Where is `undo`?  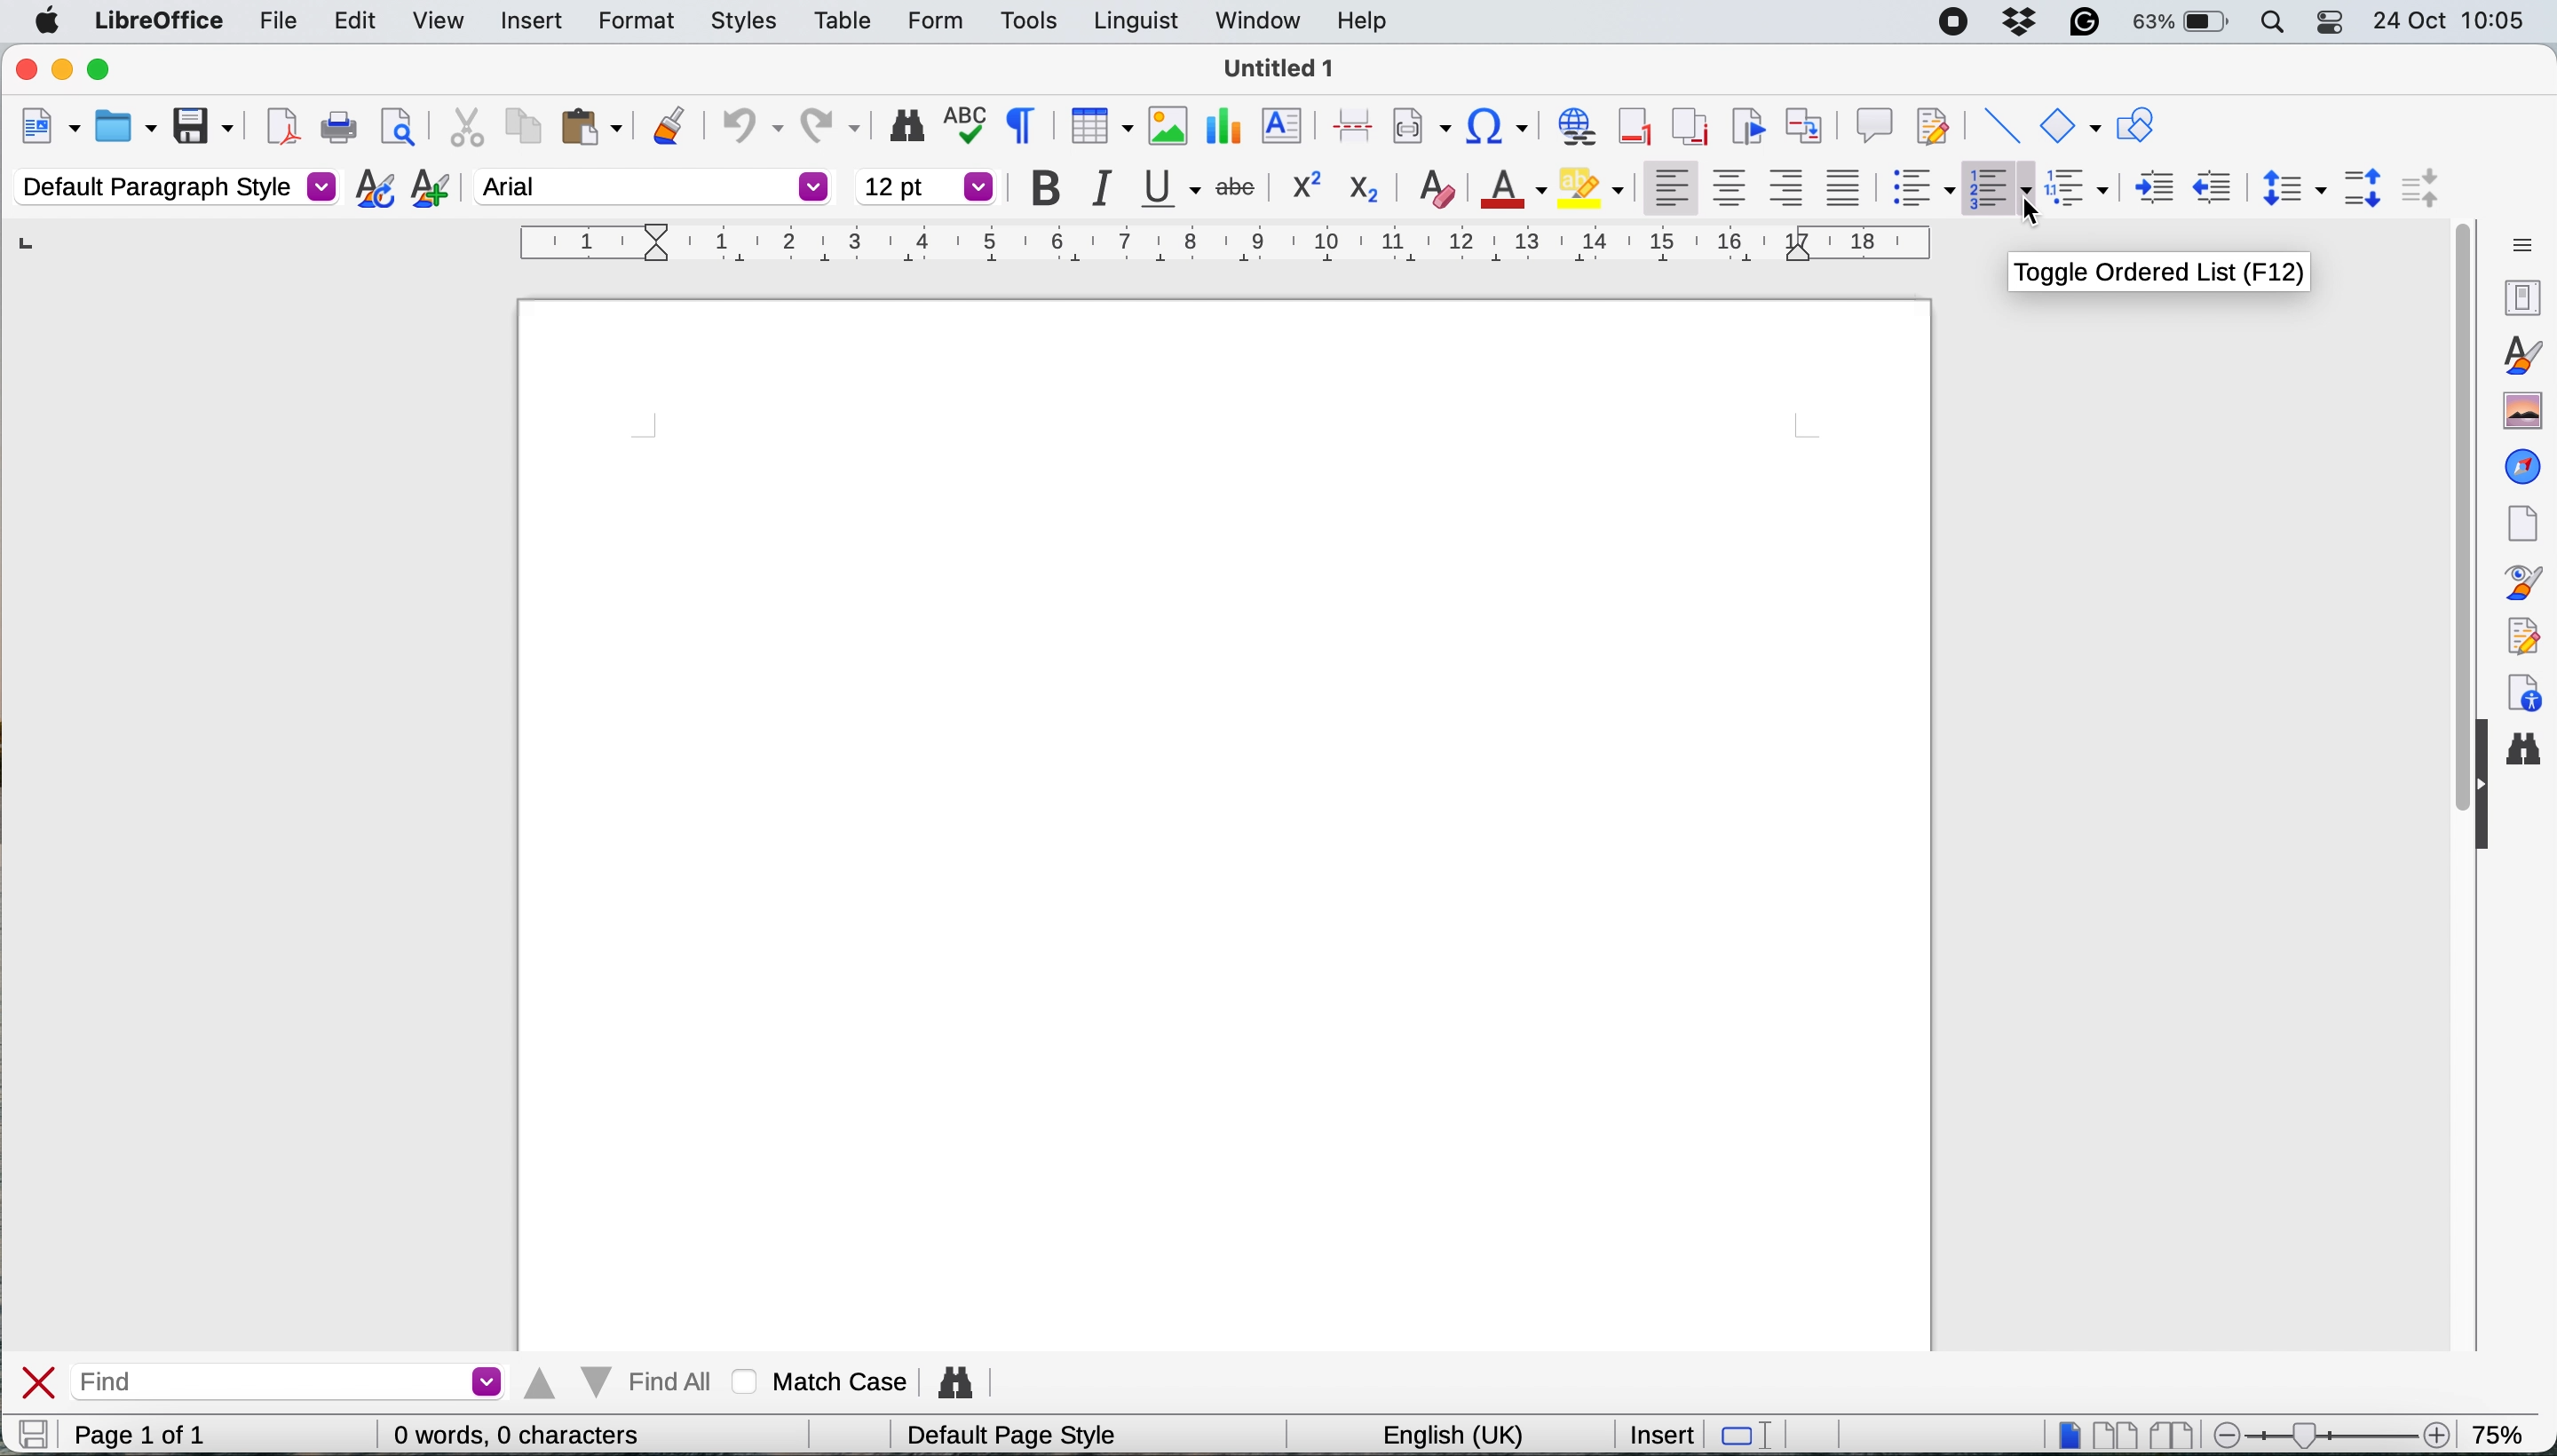
undo is located at coordinates (750, 122).